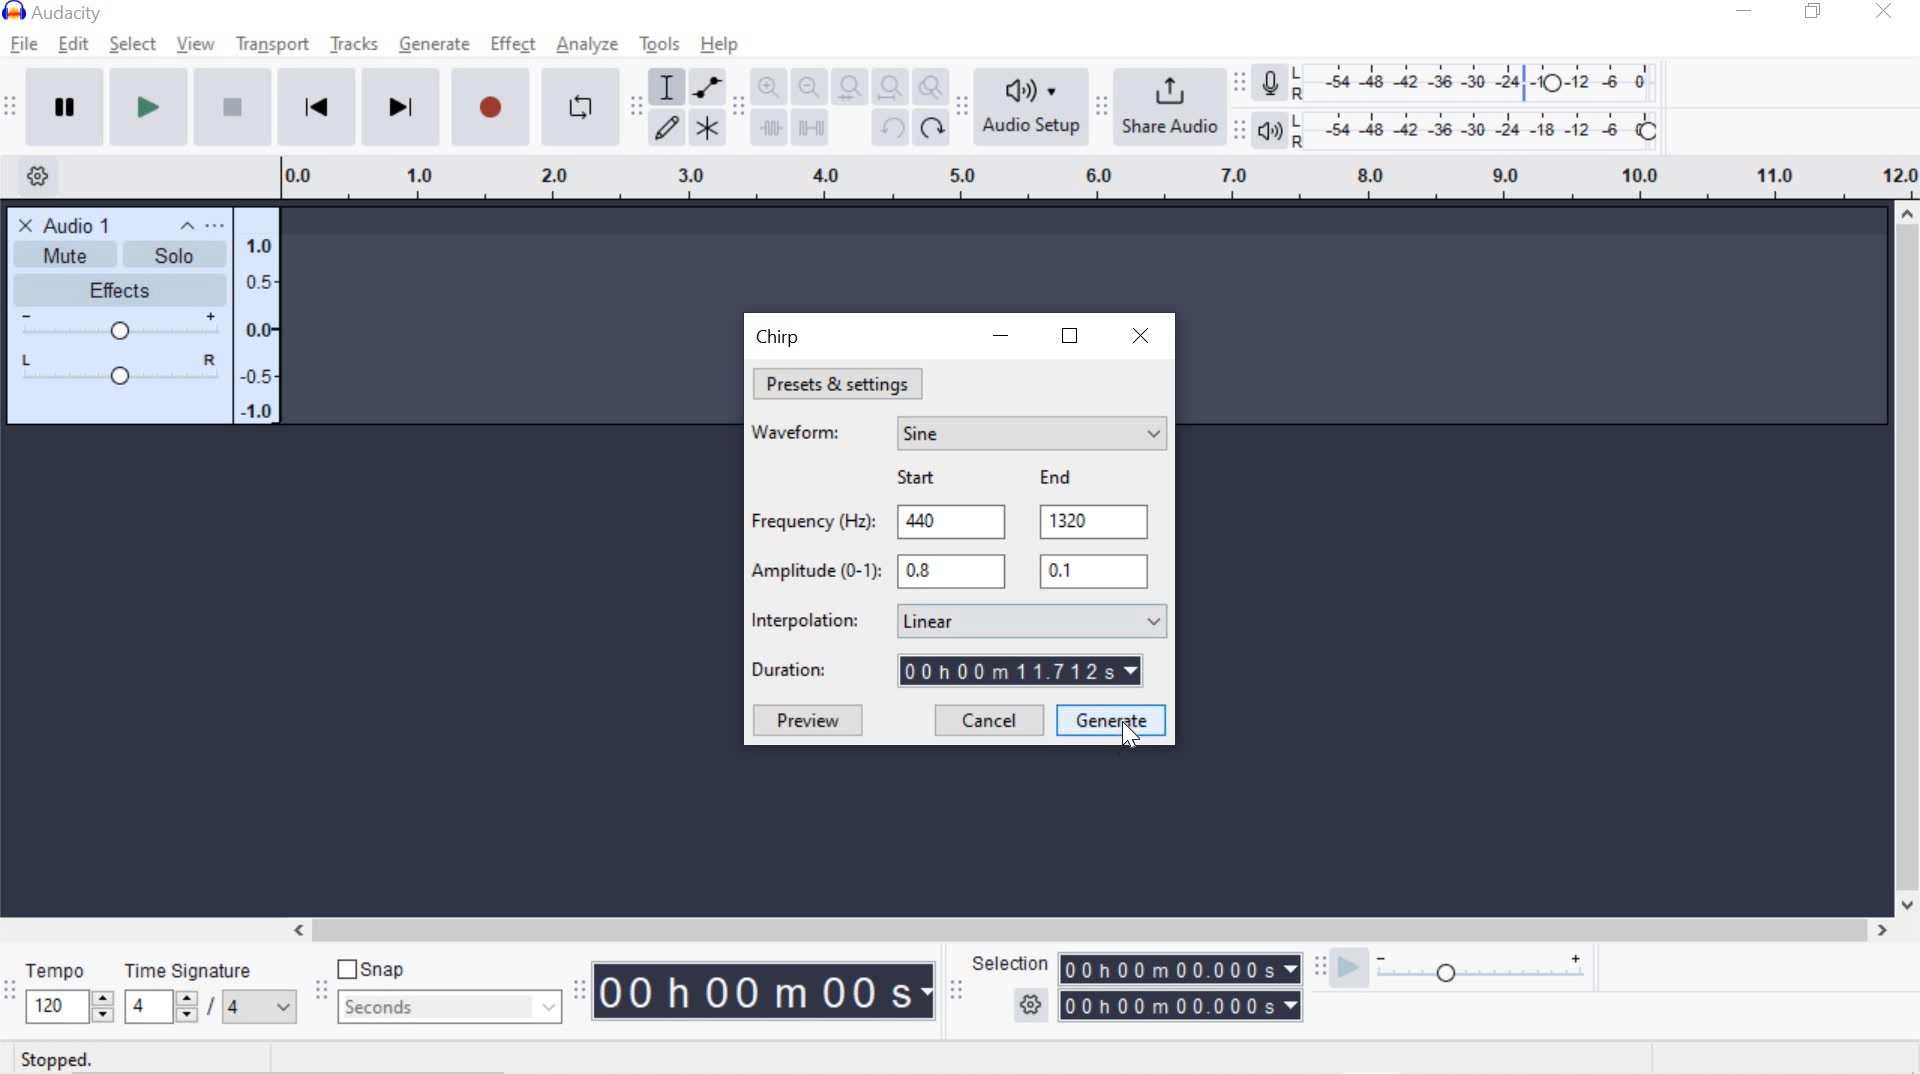  Describe the element at coordinates (1480, 77) in the screenshot. I see `Recording level` at that location.